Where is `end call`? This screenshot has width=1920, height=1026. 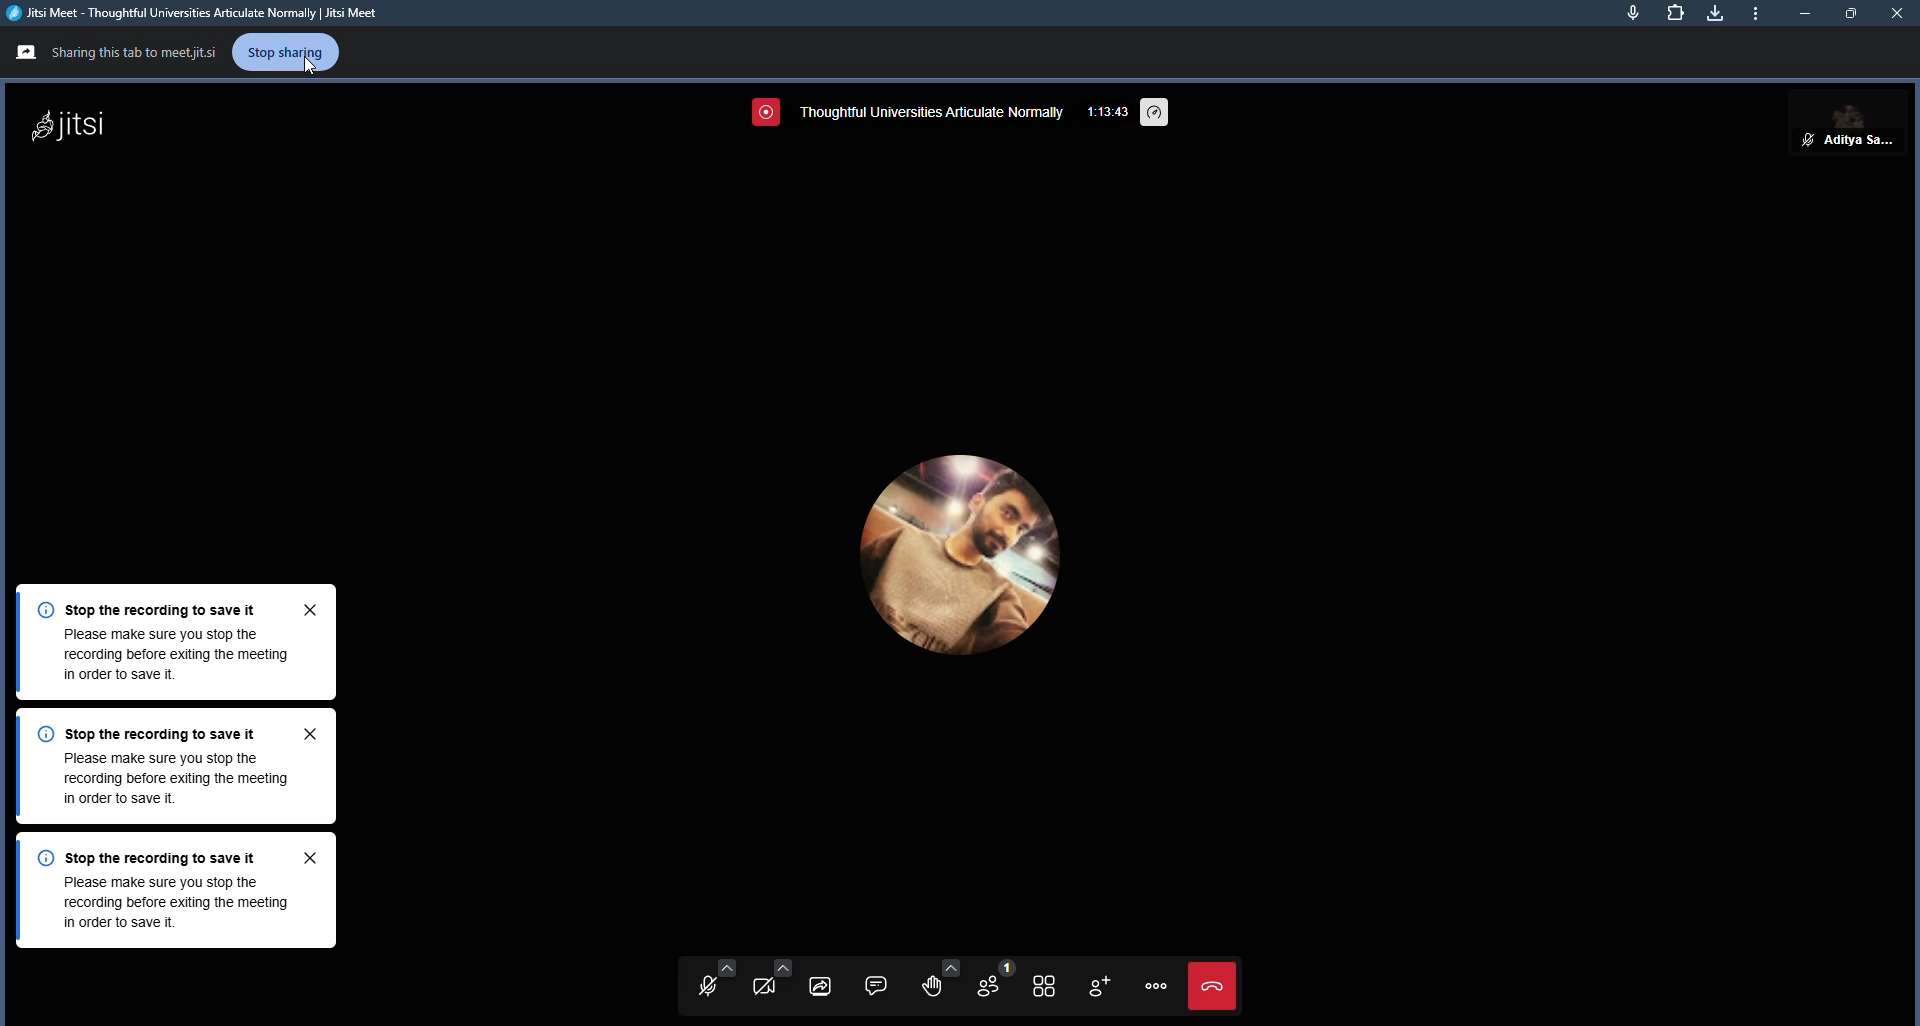 end call is located at coordinates (1216, 984).